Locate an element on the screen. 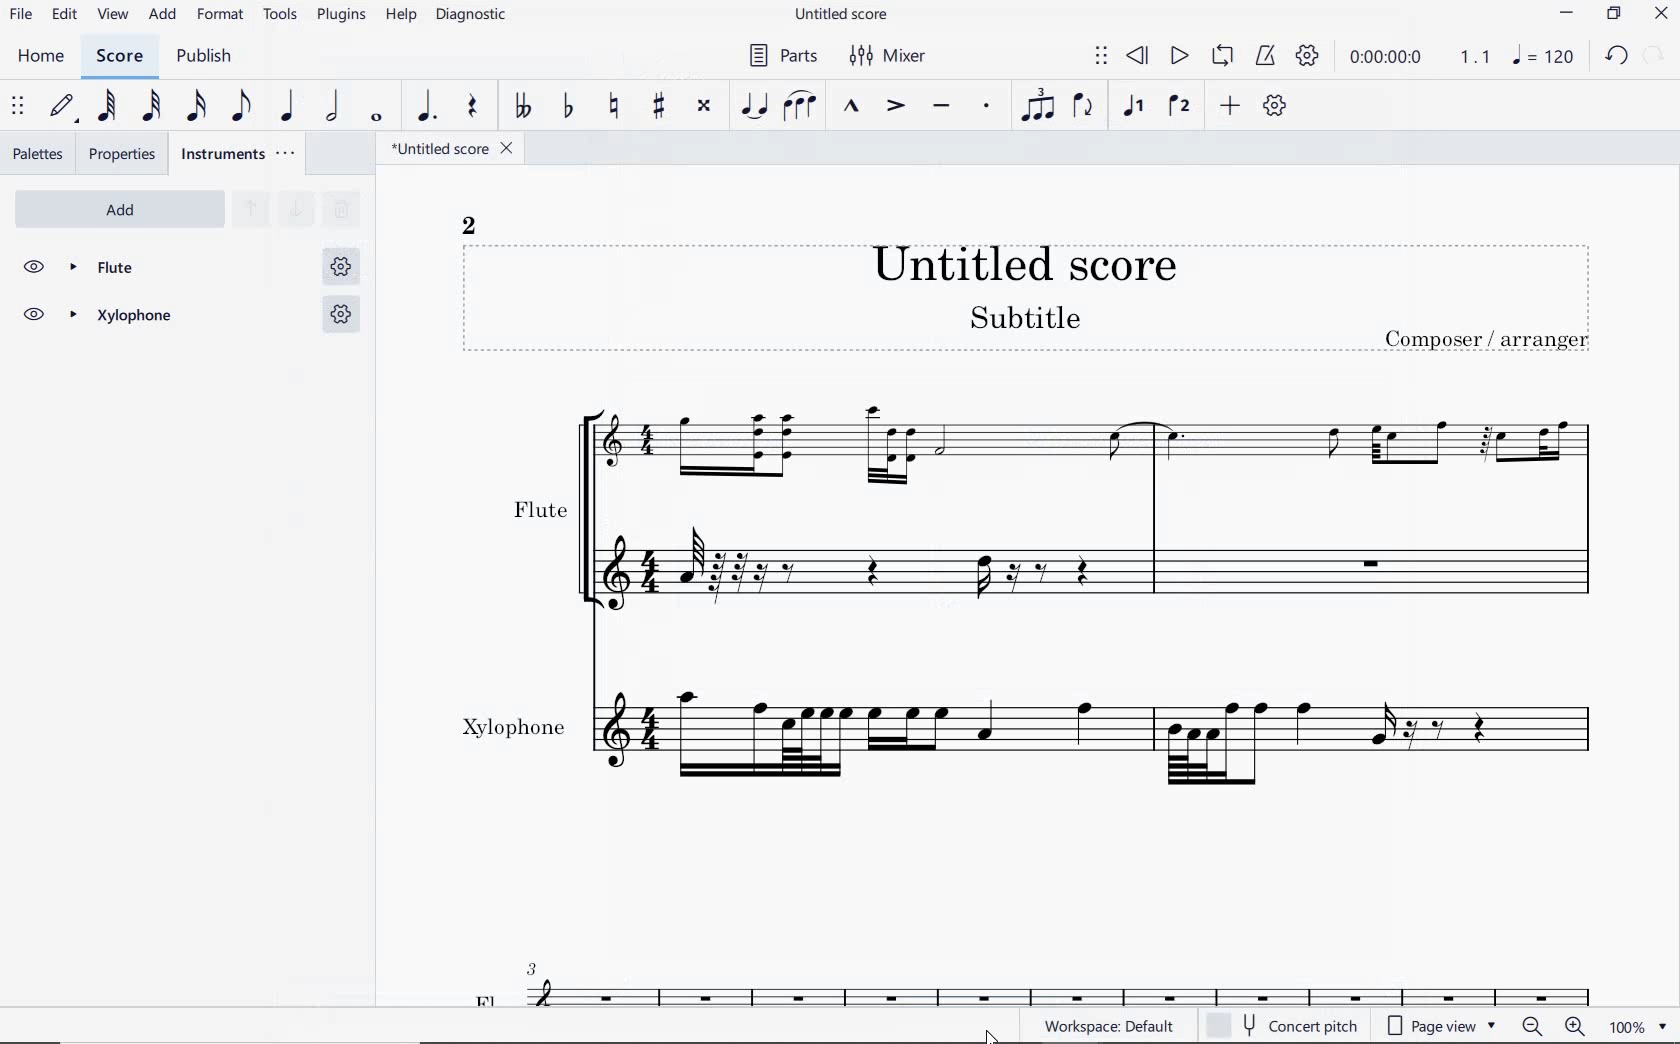 Image resolution: width=1680 pixels, height=1044 pixels. VOICE 1 is located at coordinates (1134, 109).